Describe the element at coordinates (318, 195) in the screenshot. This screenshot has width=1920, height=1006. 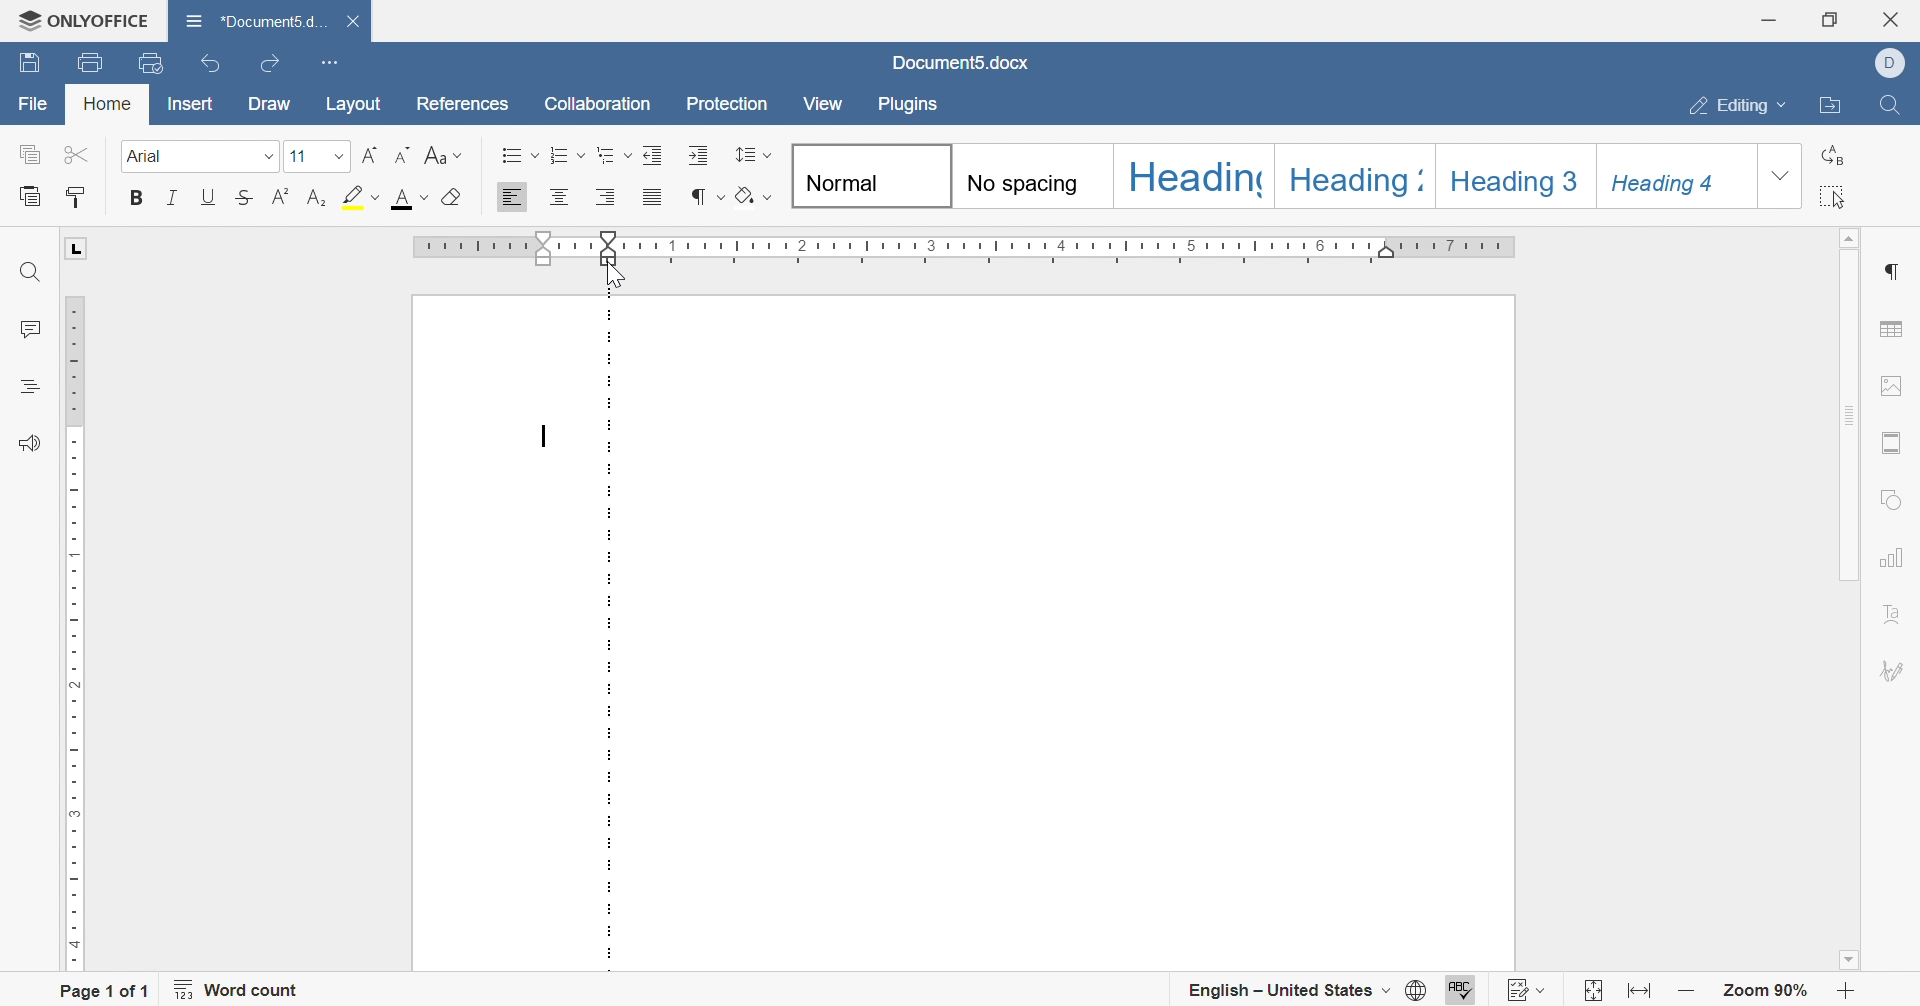
I see `subscript` at that location.